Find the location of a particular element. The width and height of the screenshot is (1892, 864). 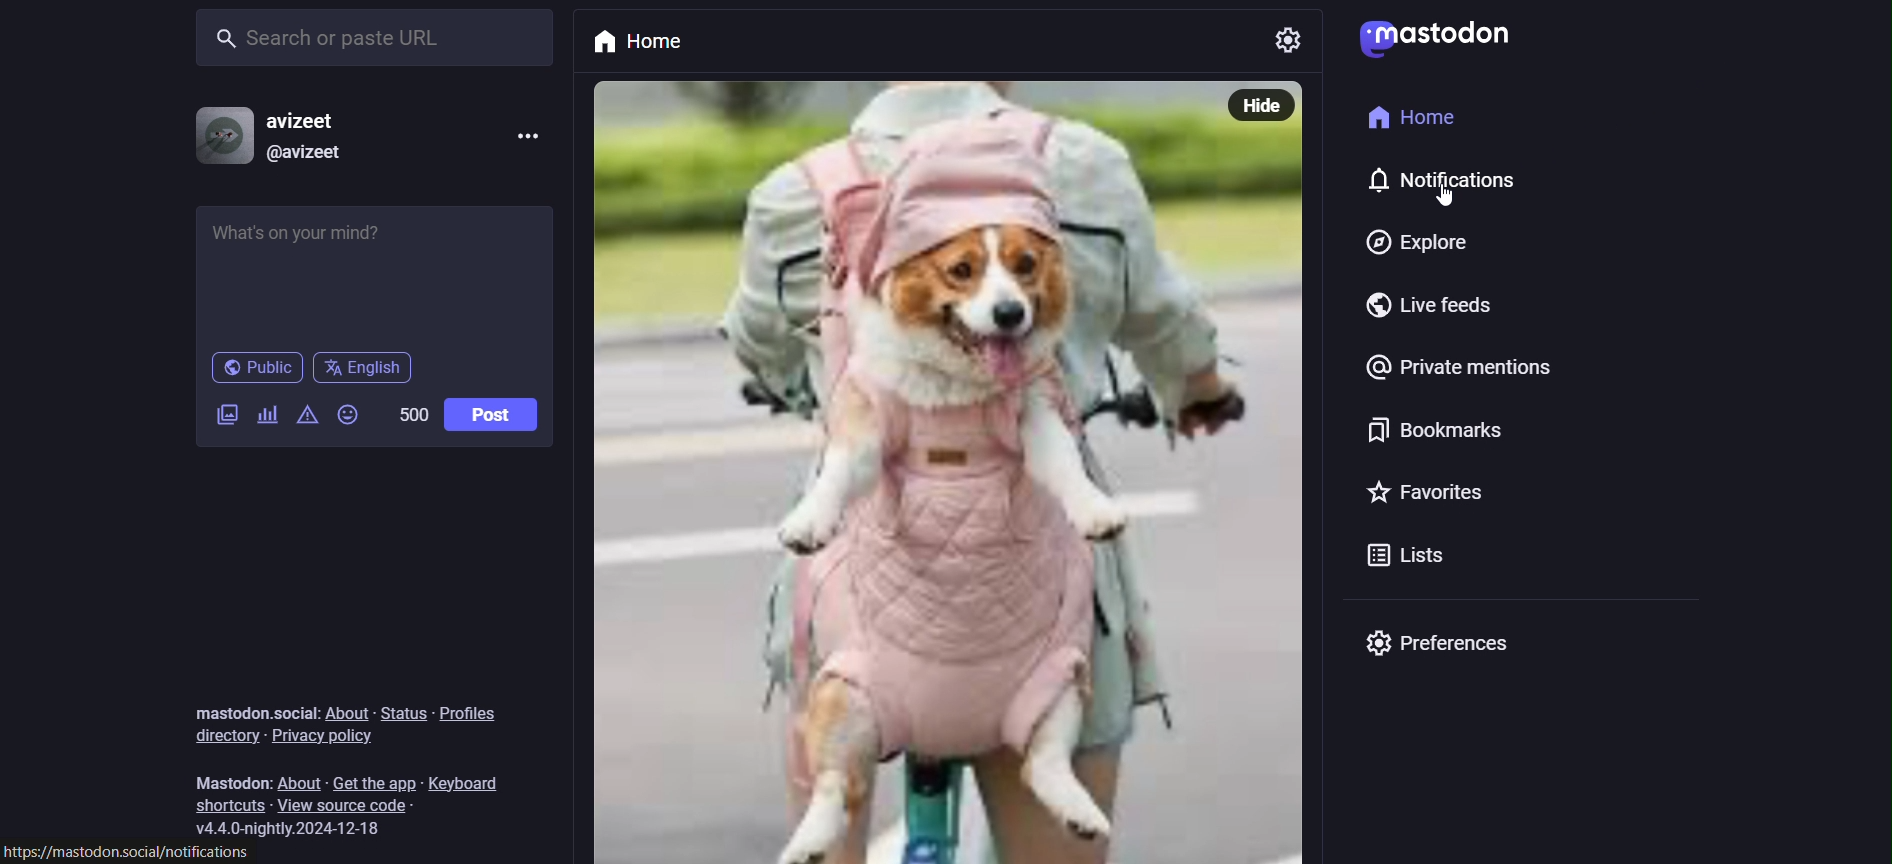

status is located at coordinates (401, 713).